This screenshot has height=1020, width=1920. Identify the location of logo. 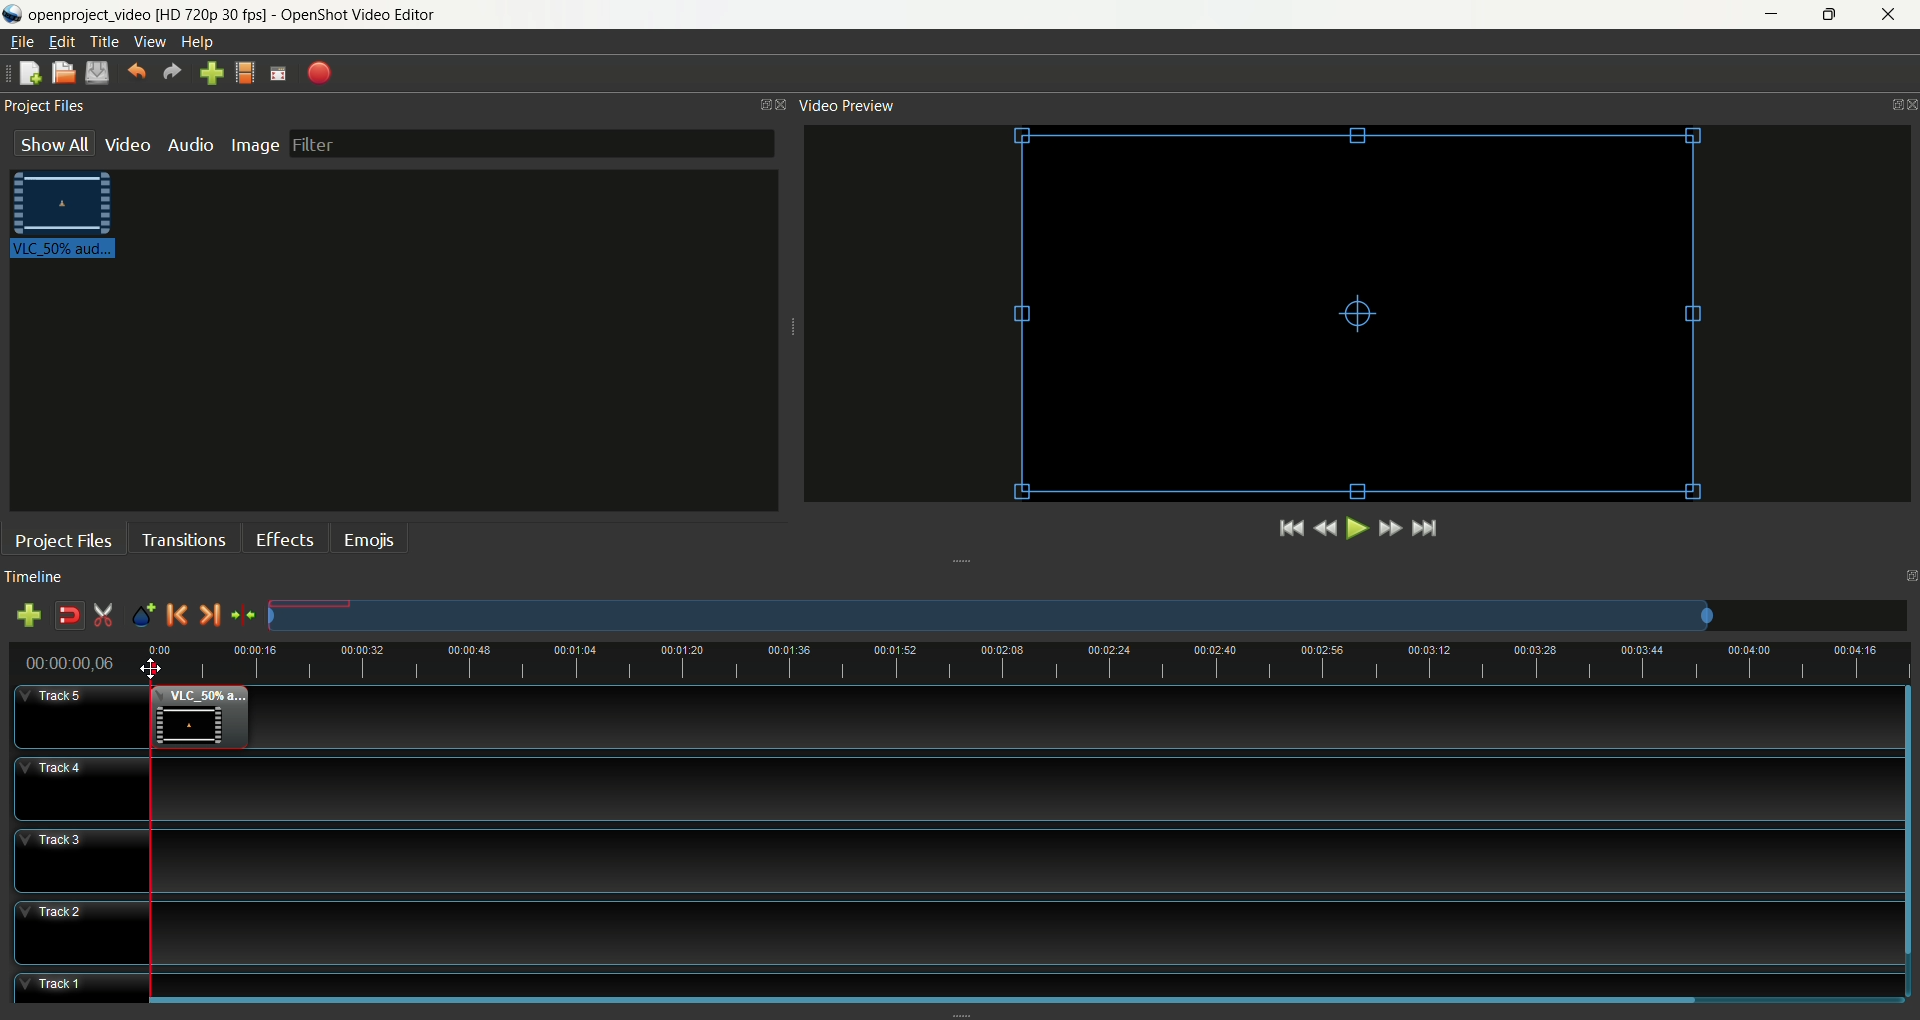
(13, 14).